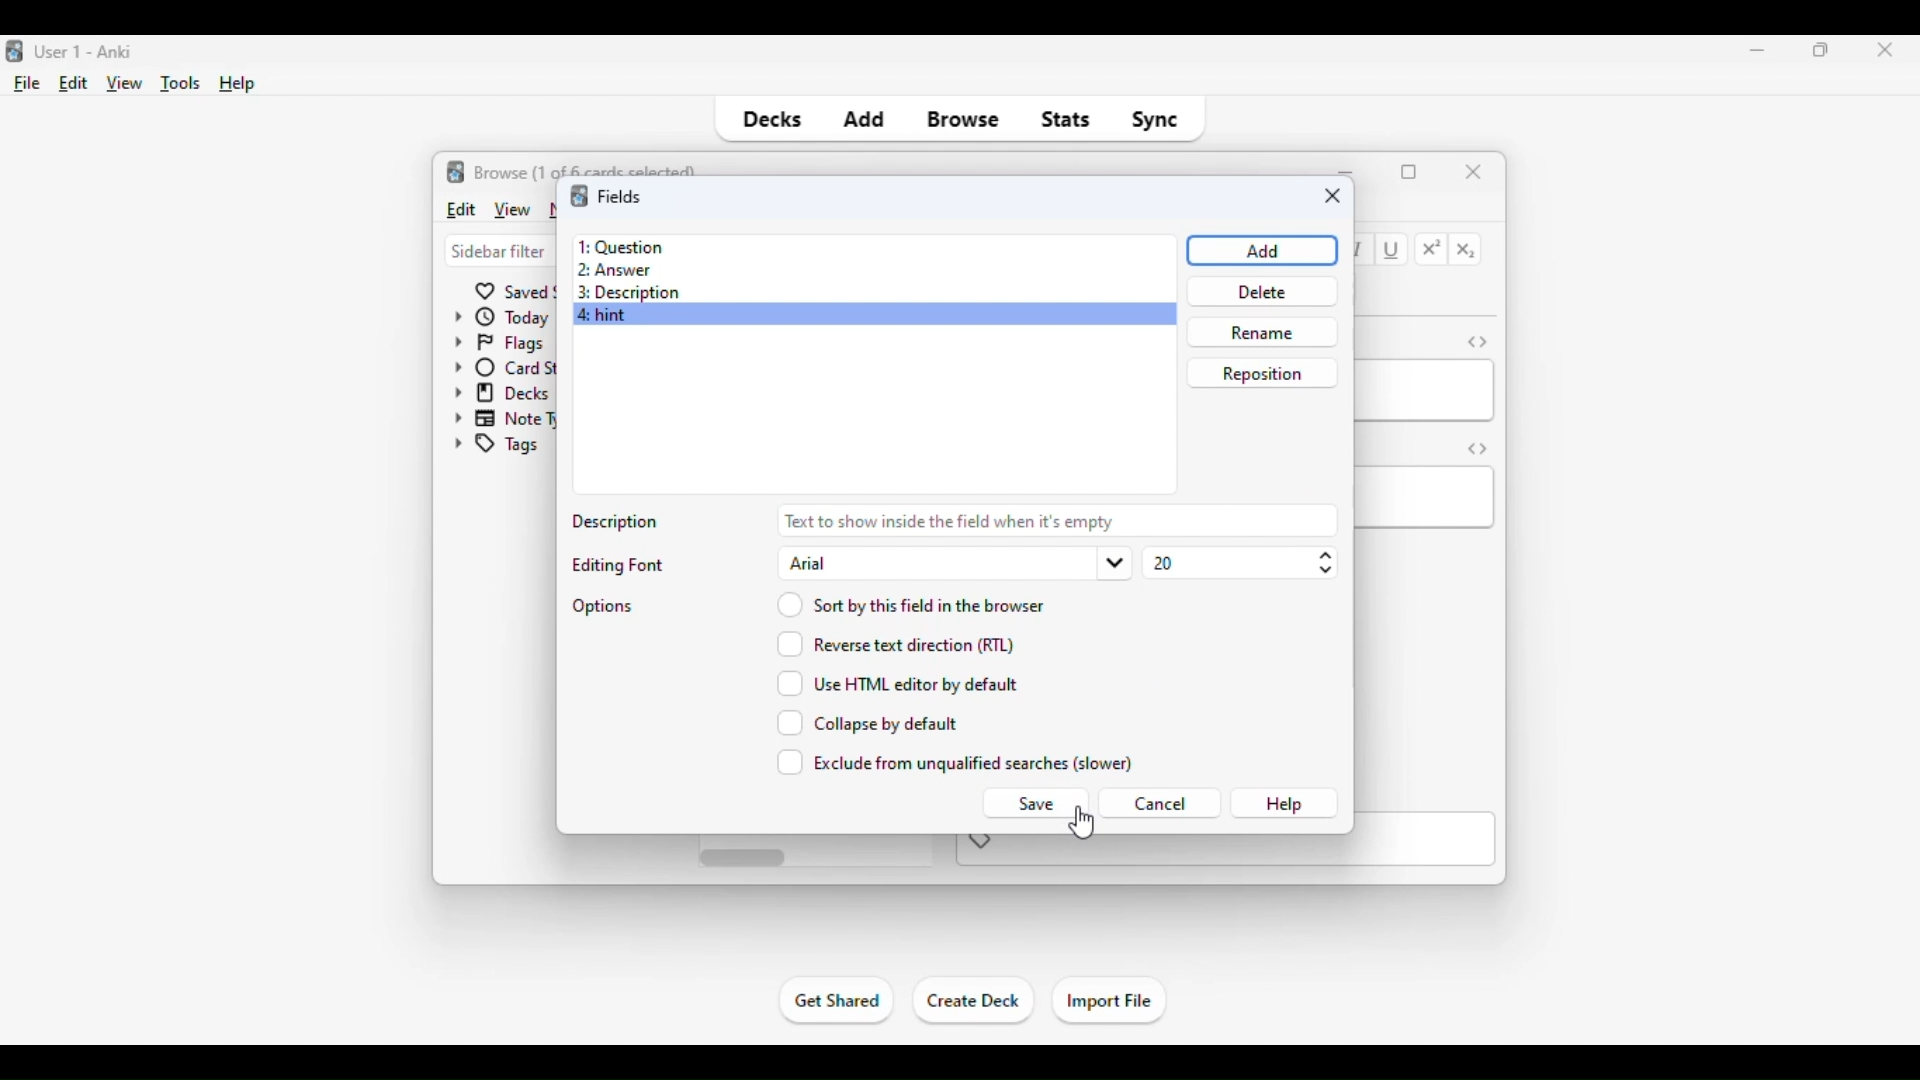 The width and height of the screenshot is (1920, 1080). What do you see at coordinates (895, 643) in the screenshot?
I see `reverse text direction (RTL)` at bounding box center [895, 643].